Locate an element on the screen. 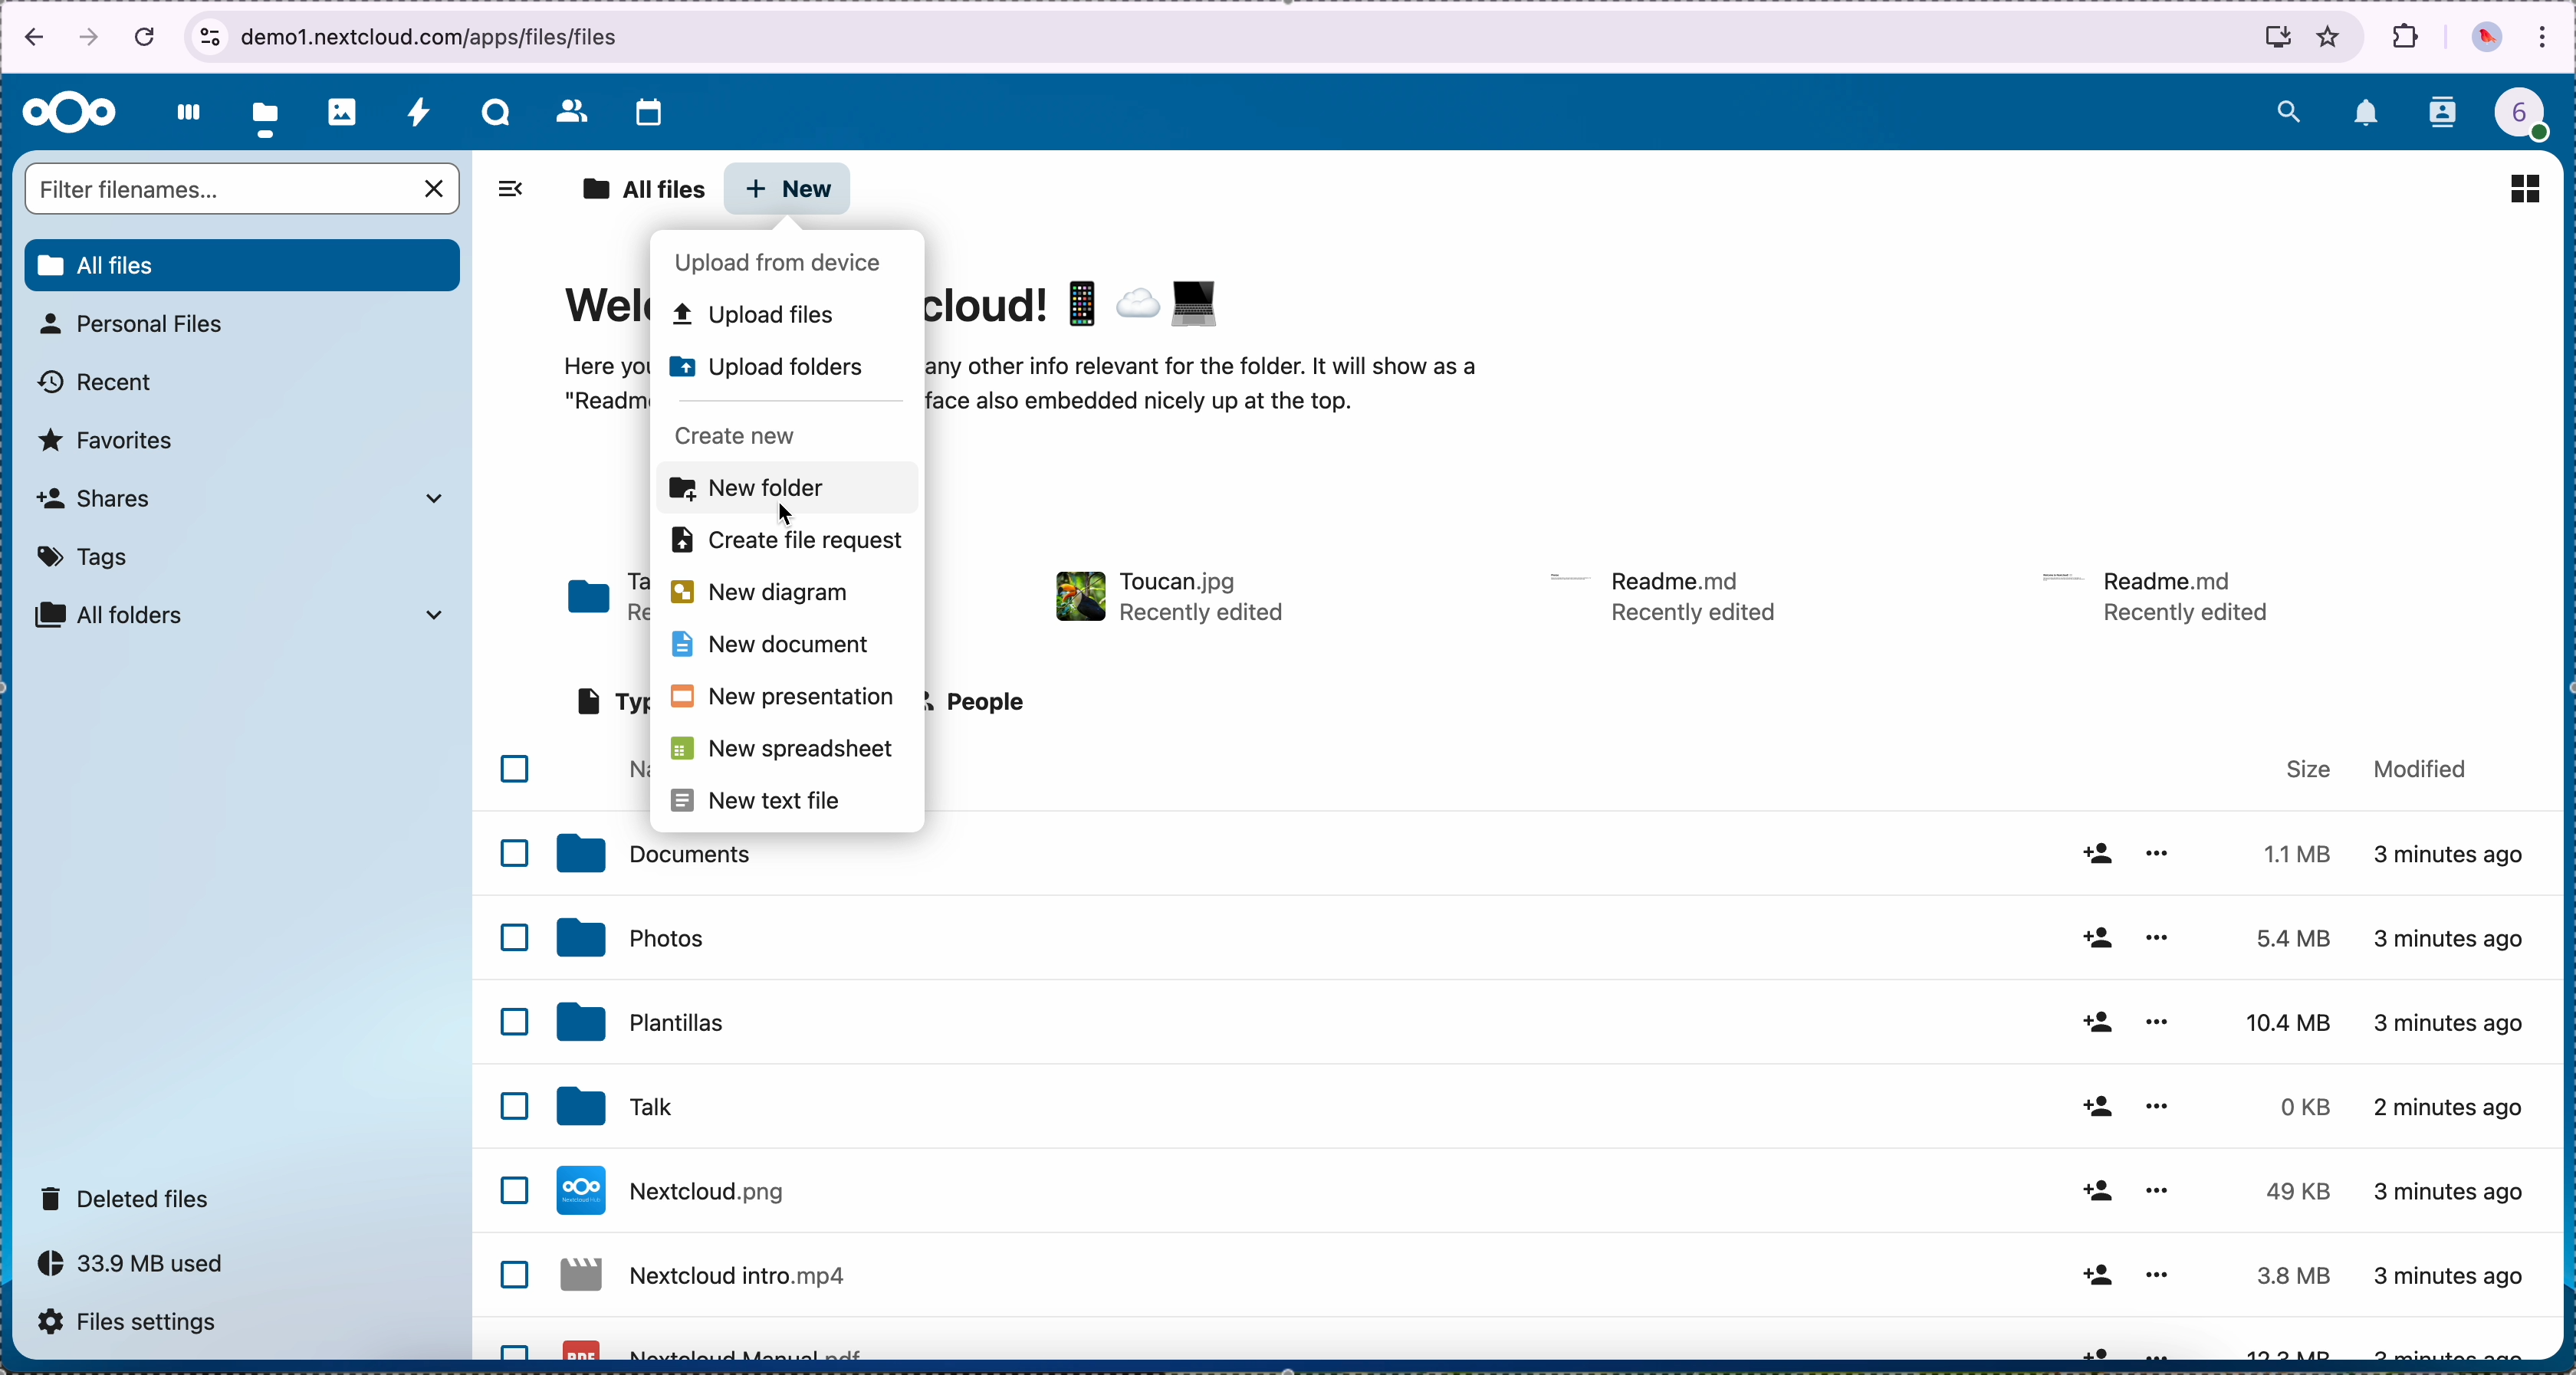 The height and width of the screenshot is (1375, 2576). upload folders is located at coordinates (773, 369).